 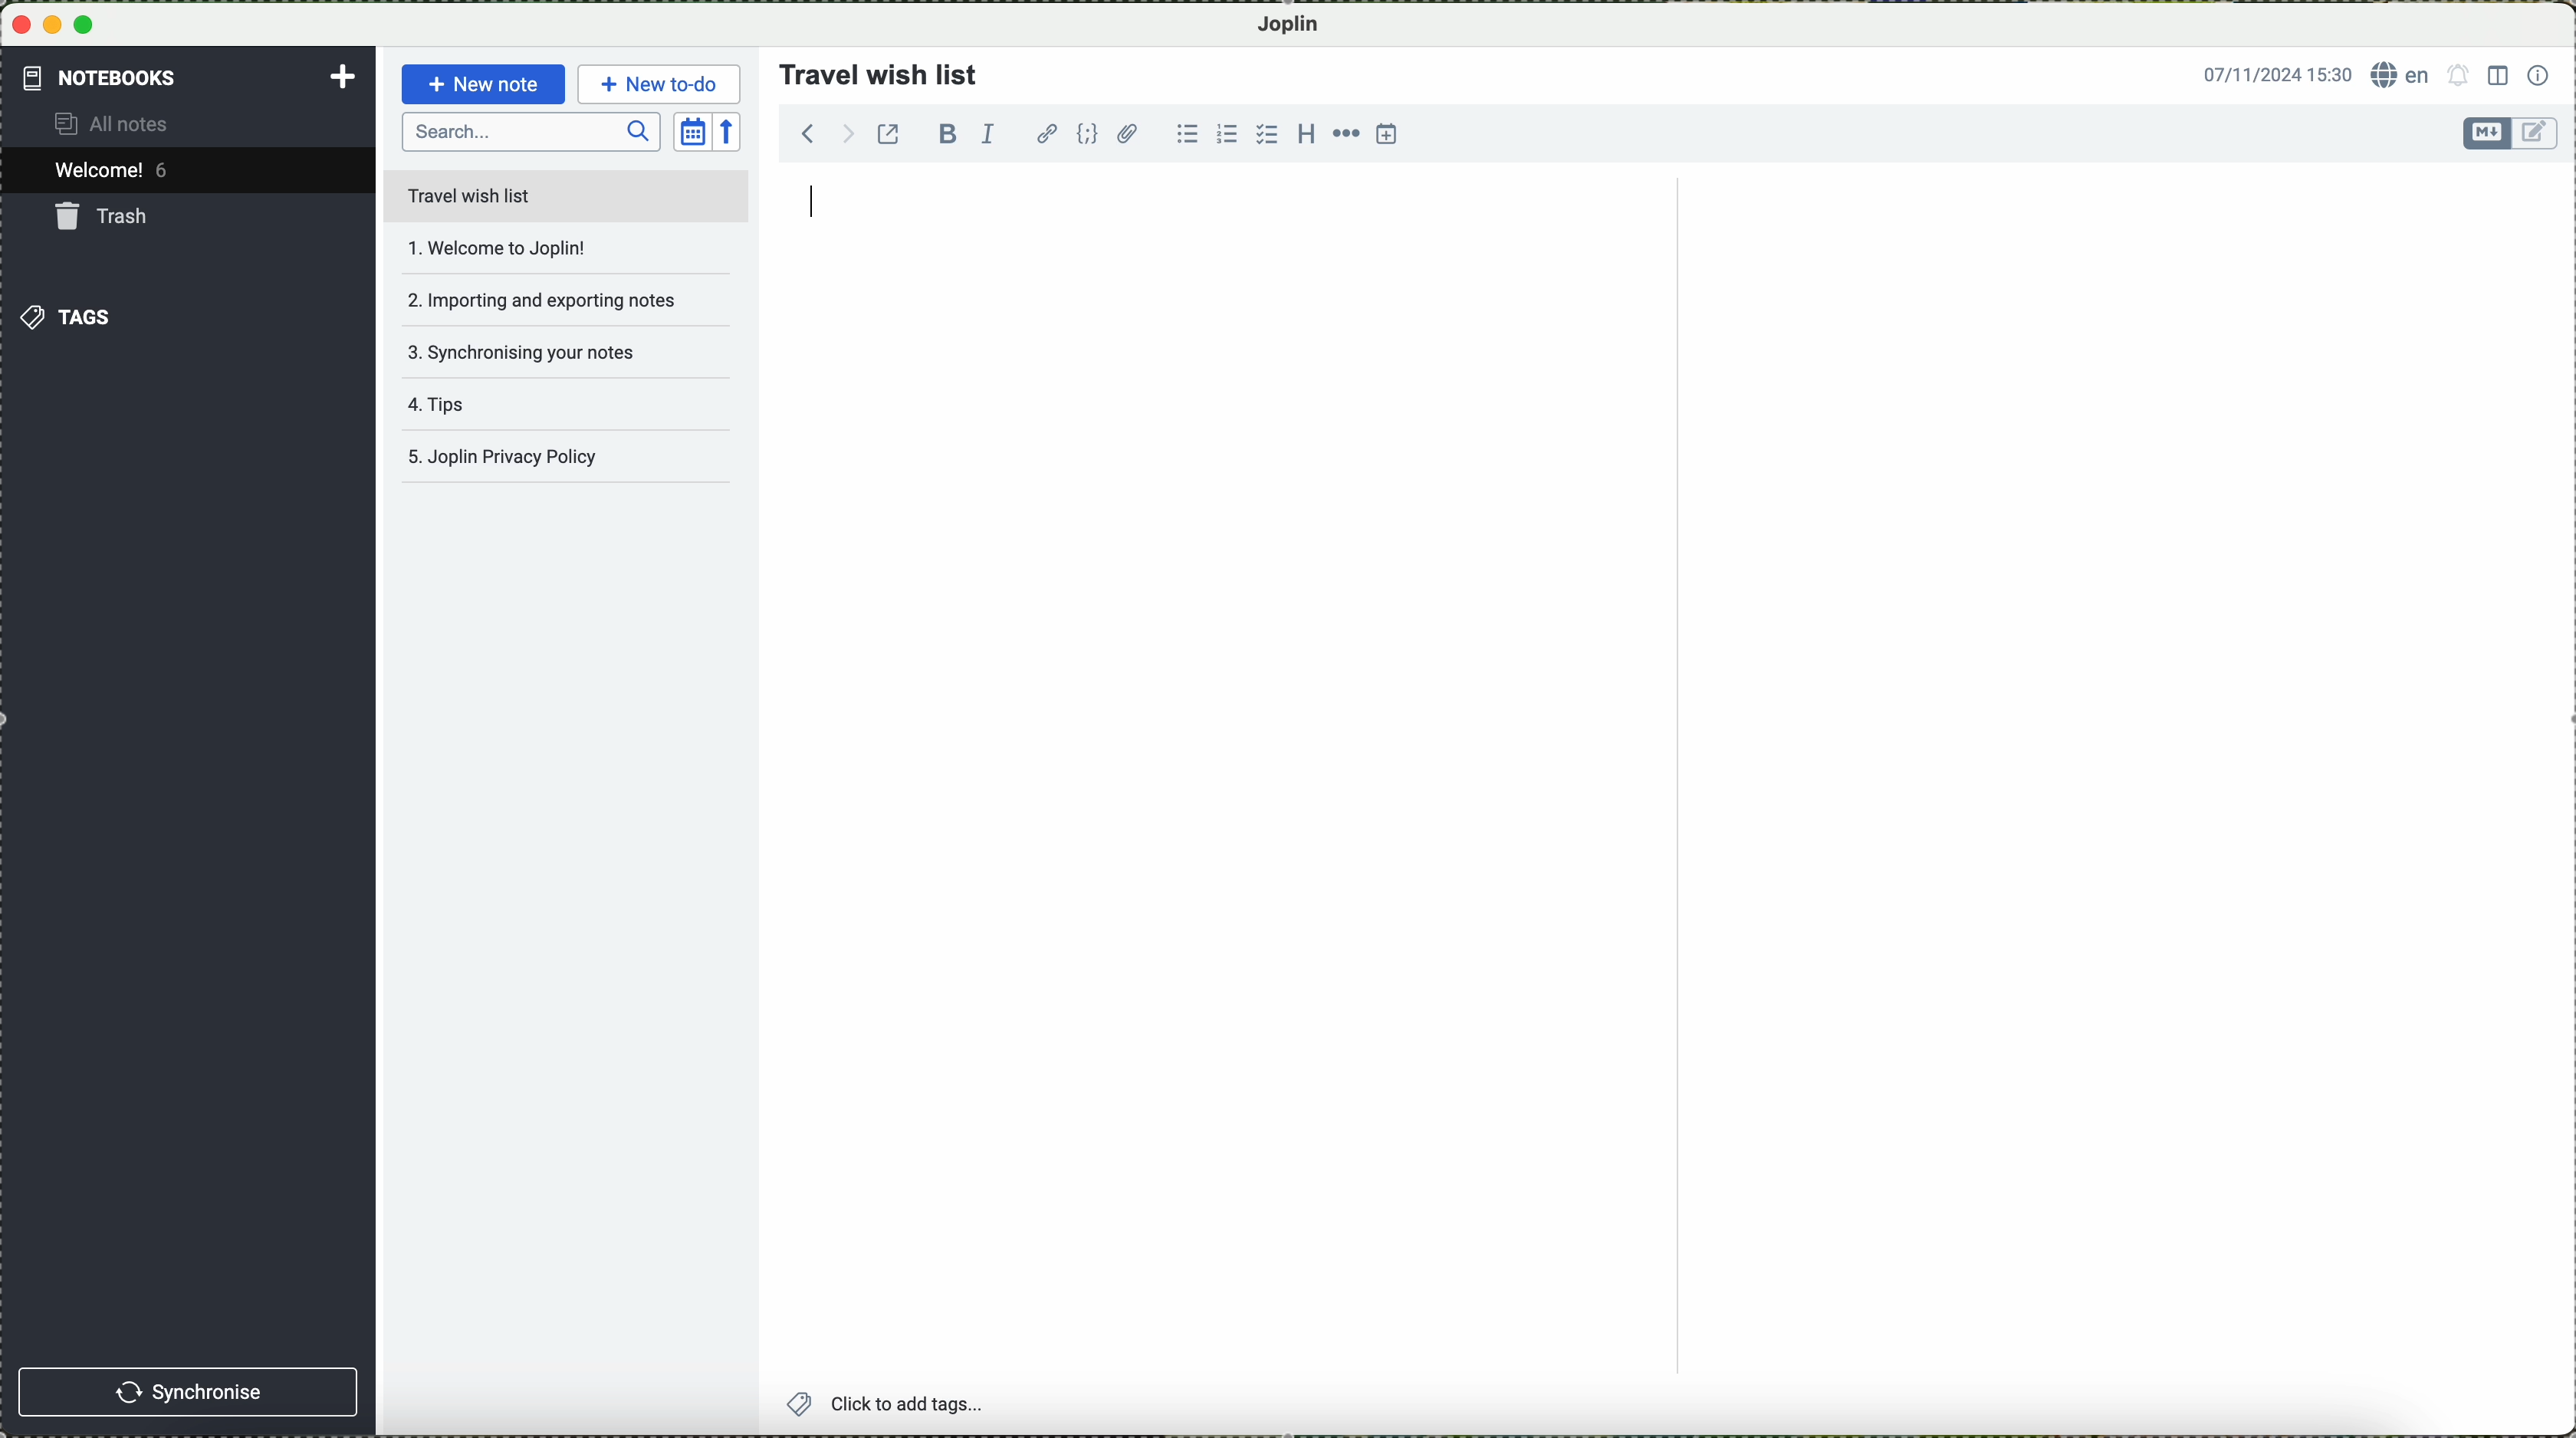 What do you see at coordinates (1299, 23) in the screenshot?
I see `Joplin` at bounding box center [1299, 23].